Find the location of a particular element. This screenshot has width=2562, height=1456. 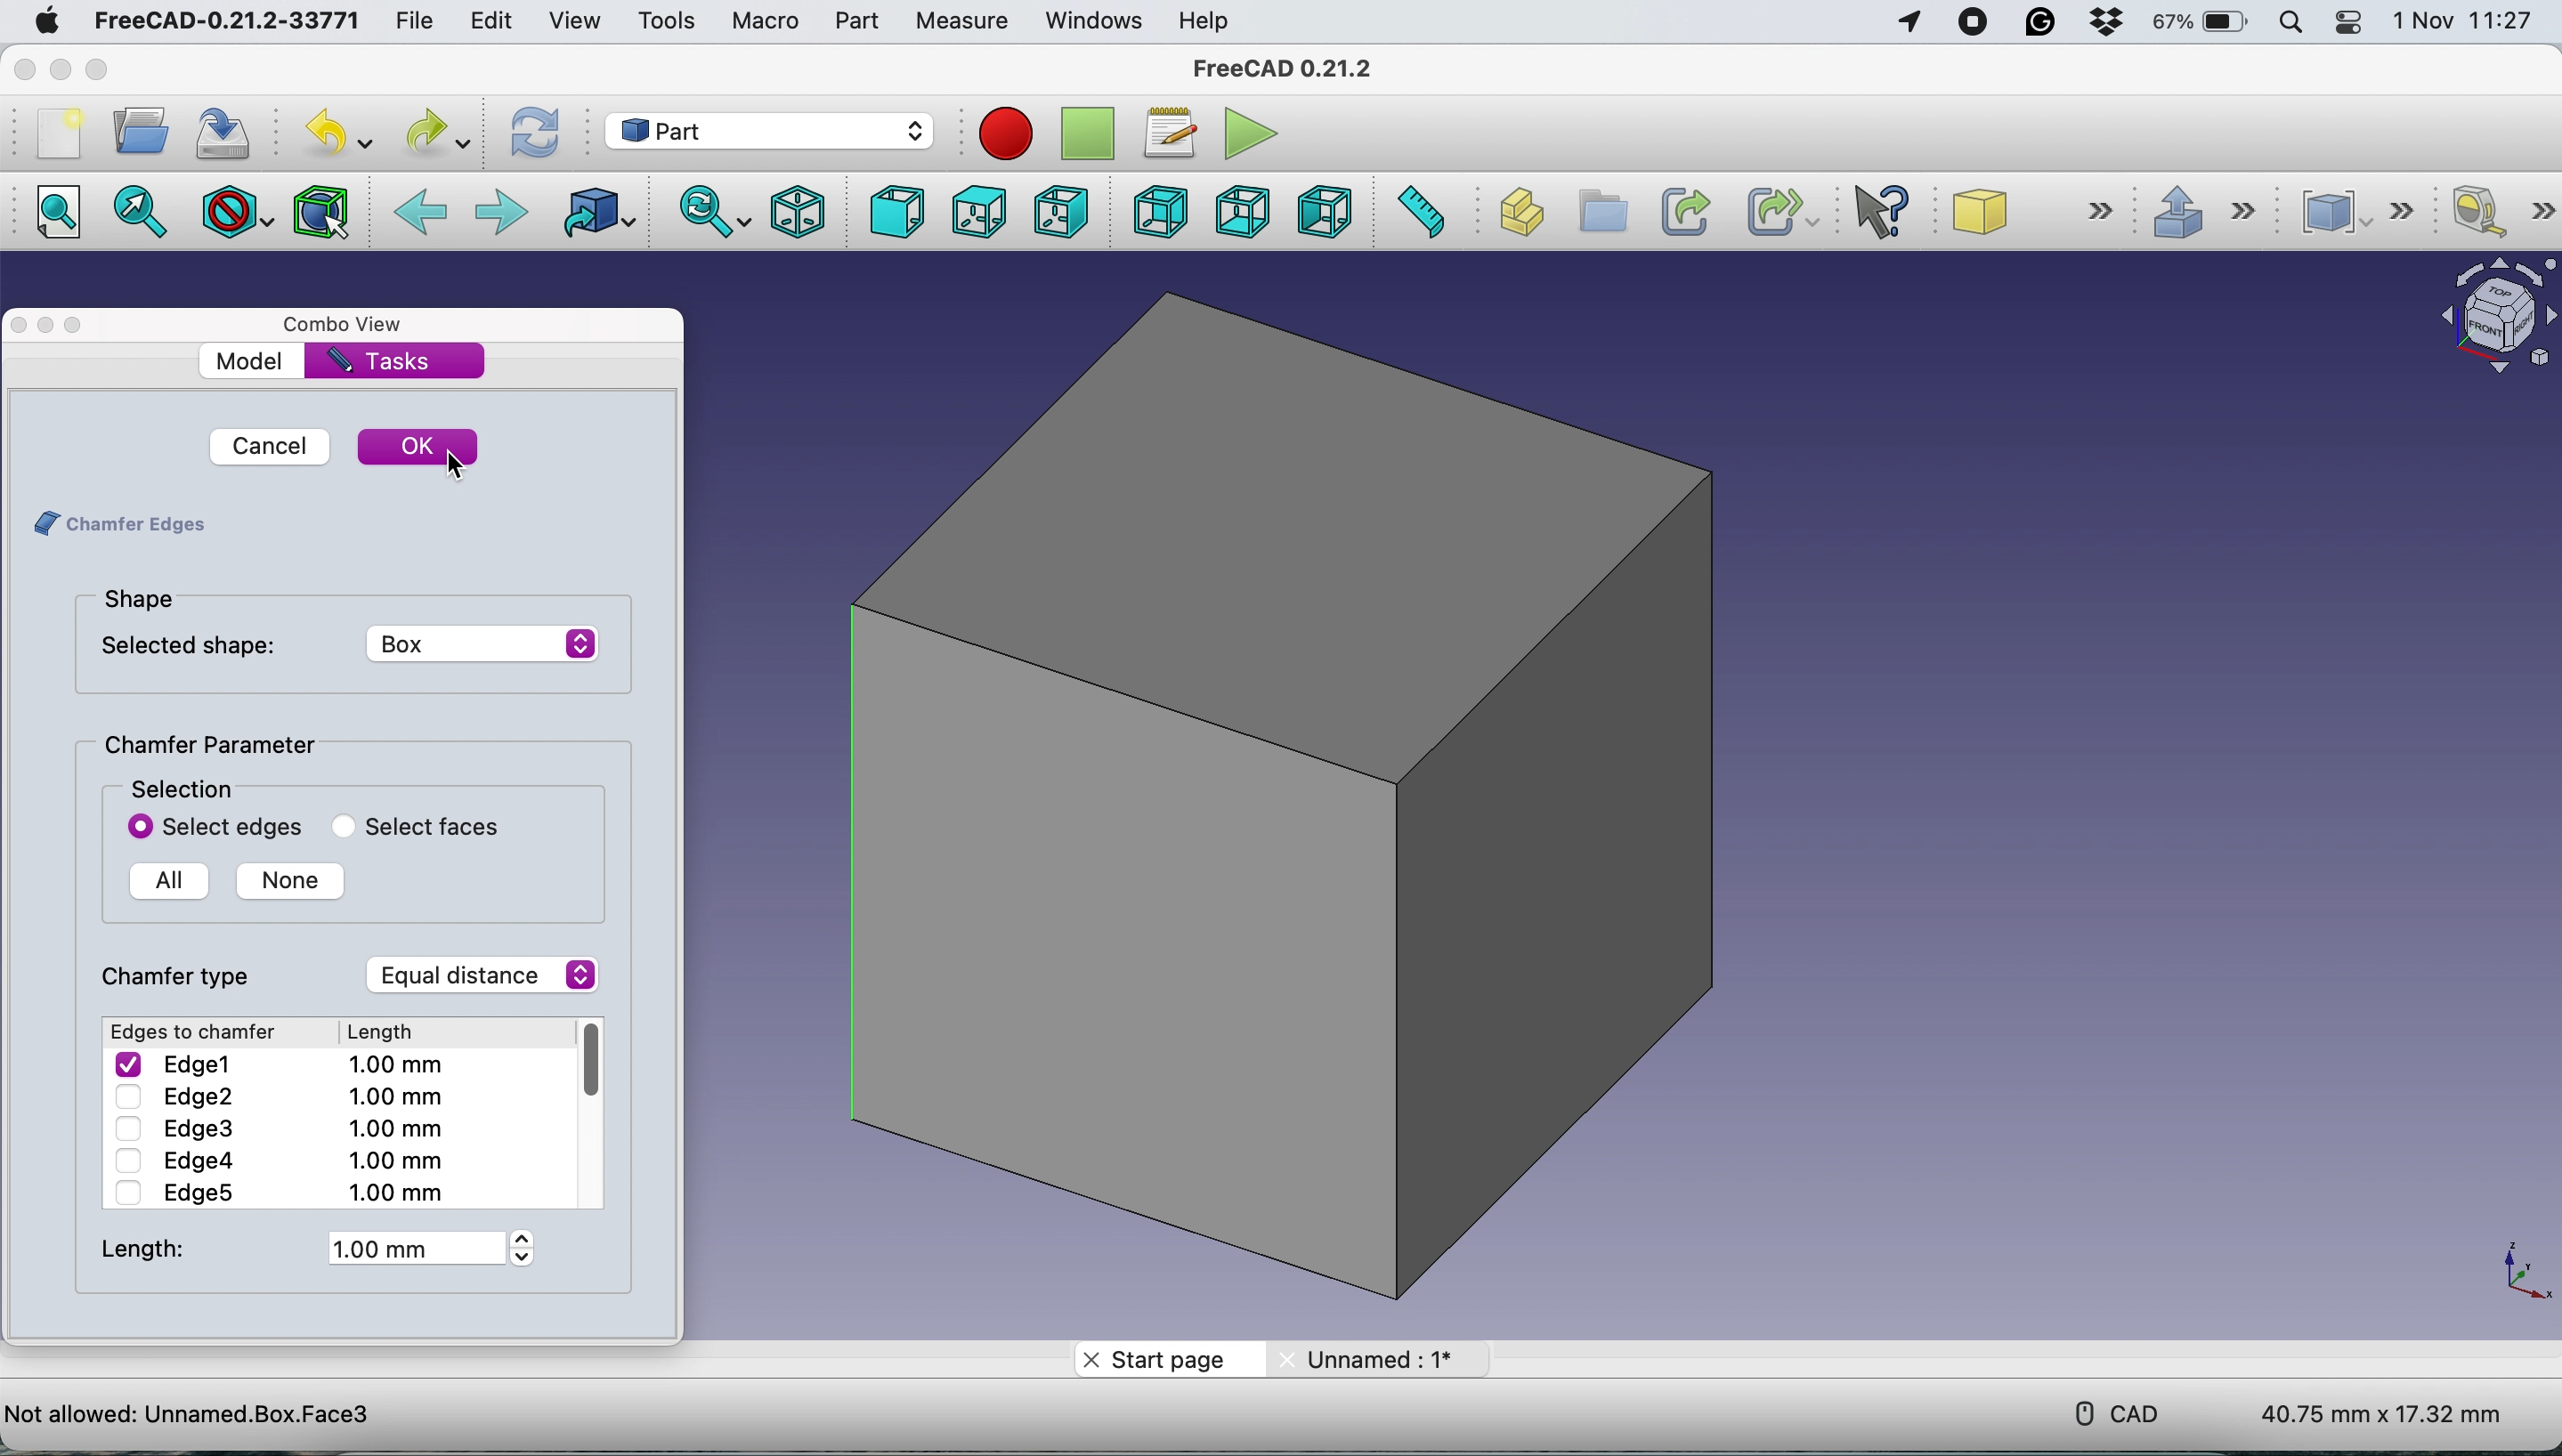

tasks is located at coordinates (390, 359).